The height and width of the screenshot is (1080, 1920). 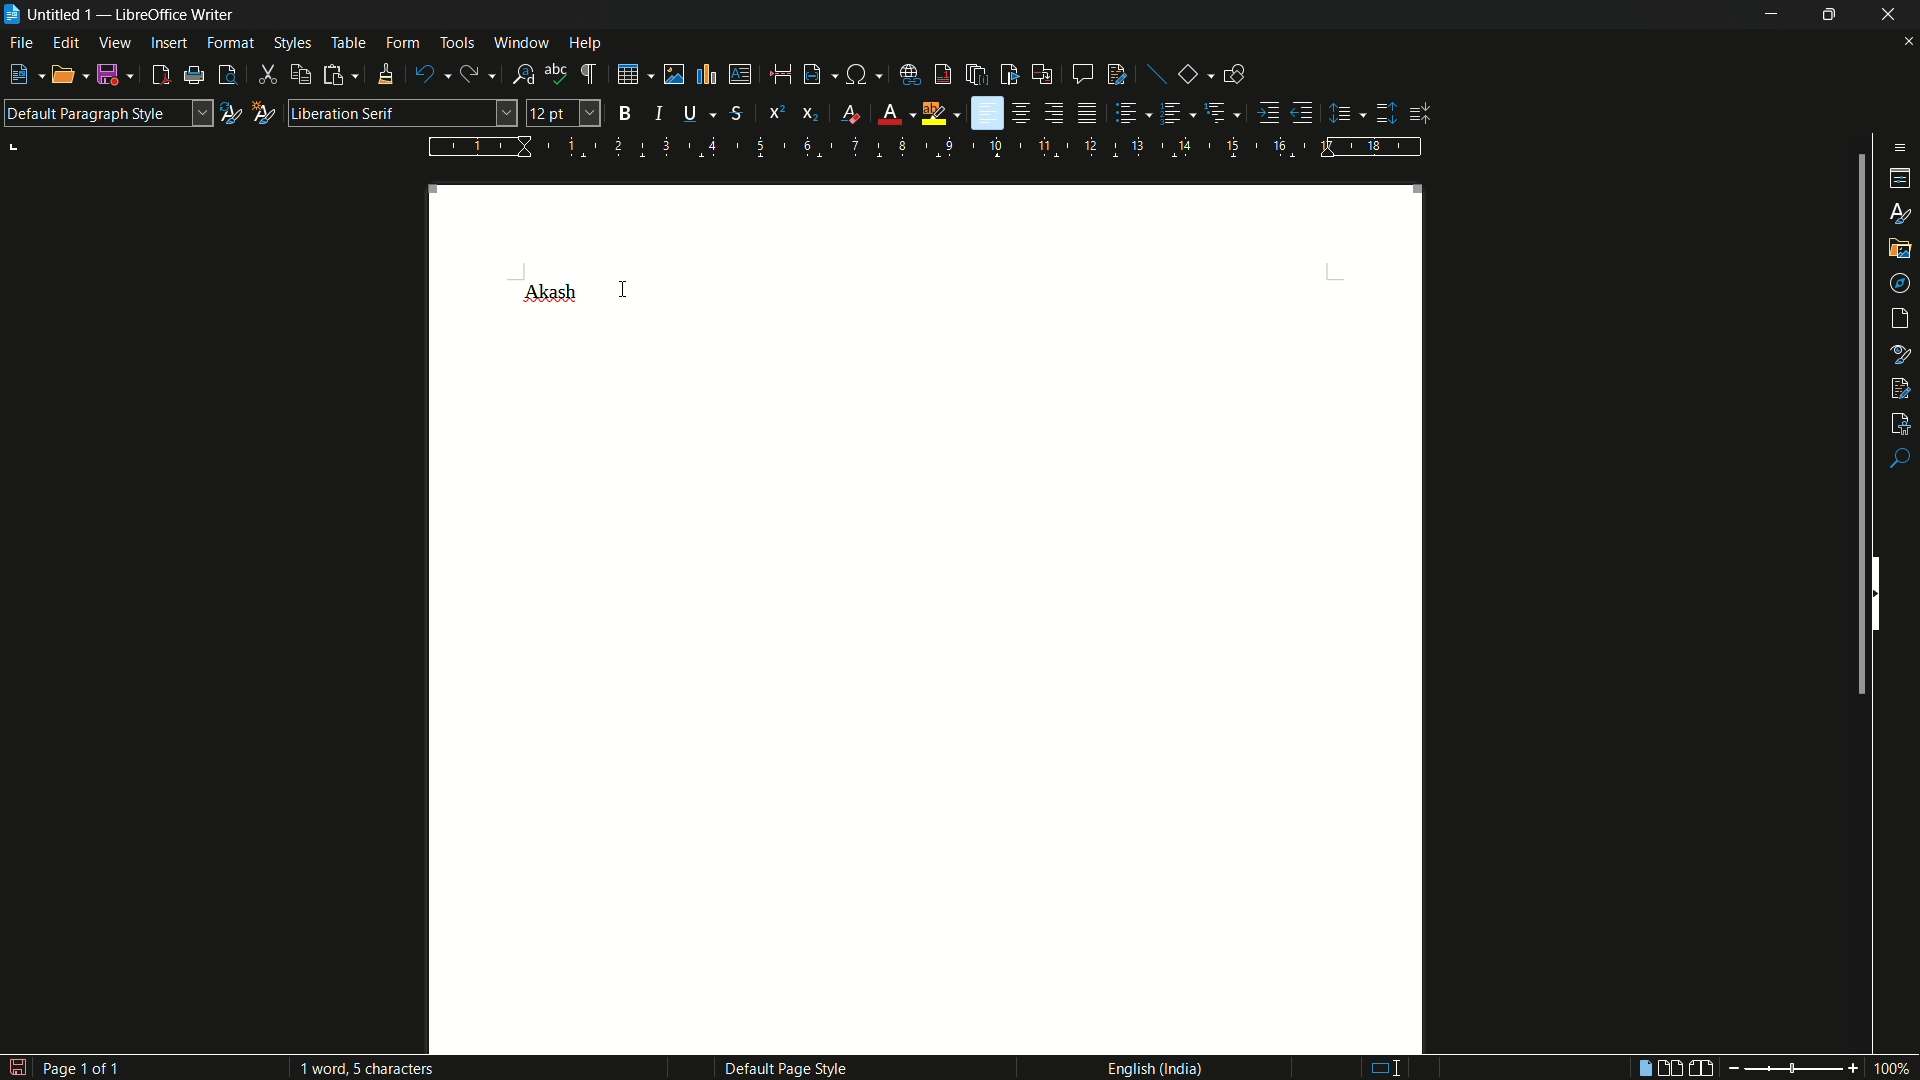 I want to click on new style from selection, so click(x=261, y=111).